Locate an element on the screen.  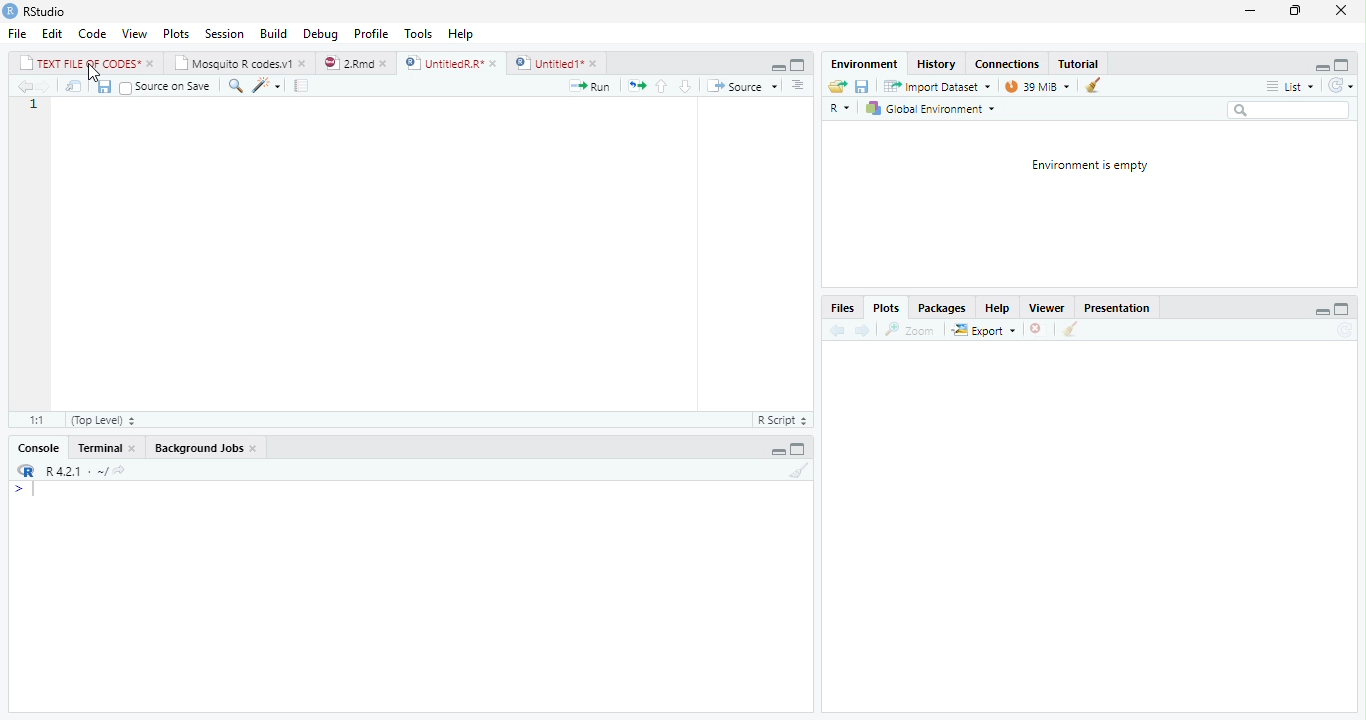
Code is located at coordinates (90, 34).